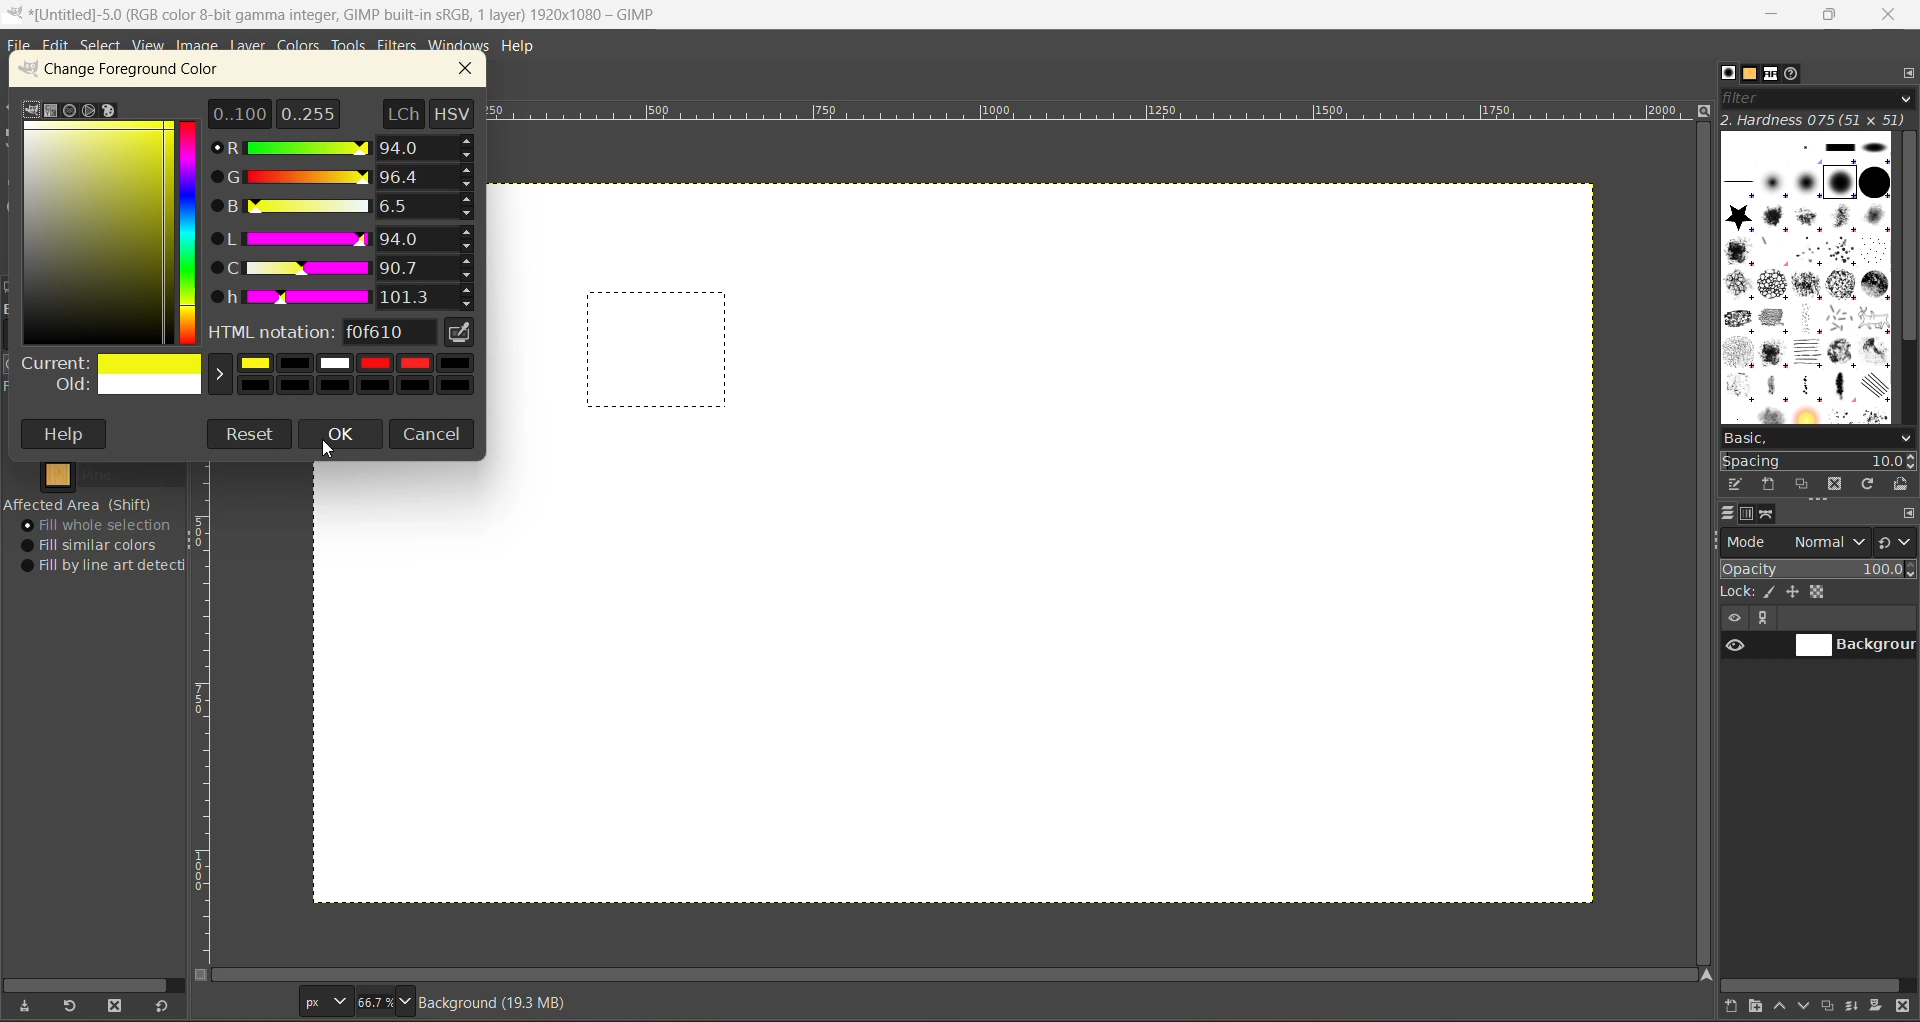 This screenshot has height=1022, width=1920. What do you see at coordinates (117, 479) in the screenshot?
I see `pattern` at bounding box center [117, 479].